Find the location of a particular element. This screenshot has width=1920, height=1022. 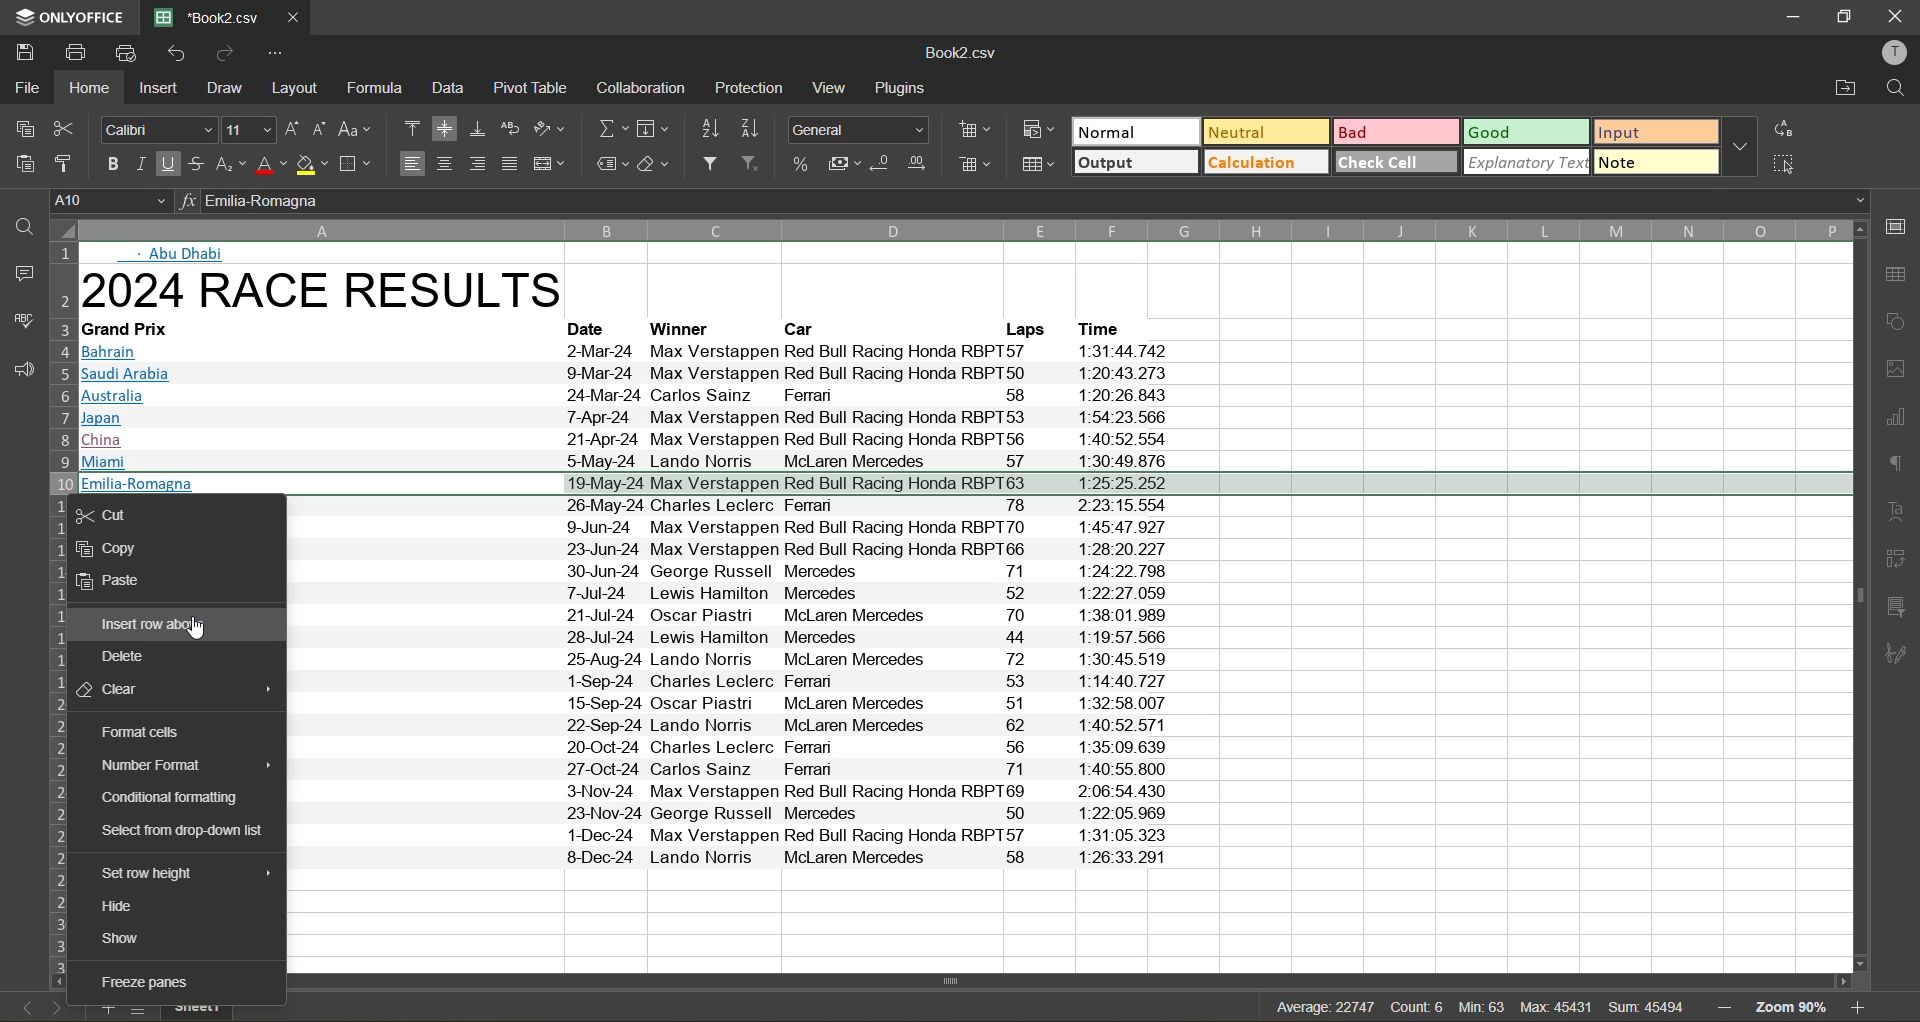

japan [-Apr-24 Max Verstappen Red Bull Racing Honda RBP 153 1:54:23.566 is located at coordinates (629, 421).